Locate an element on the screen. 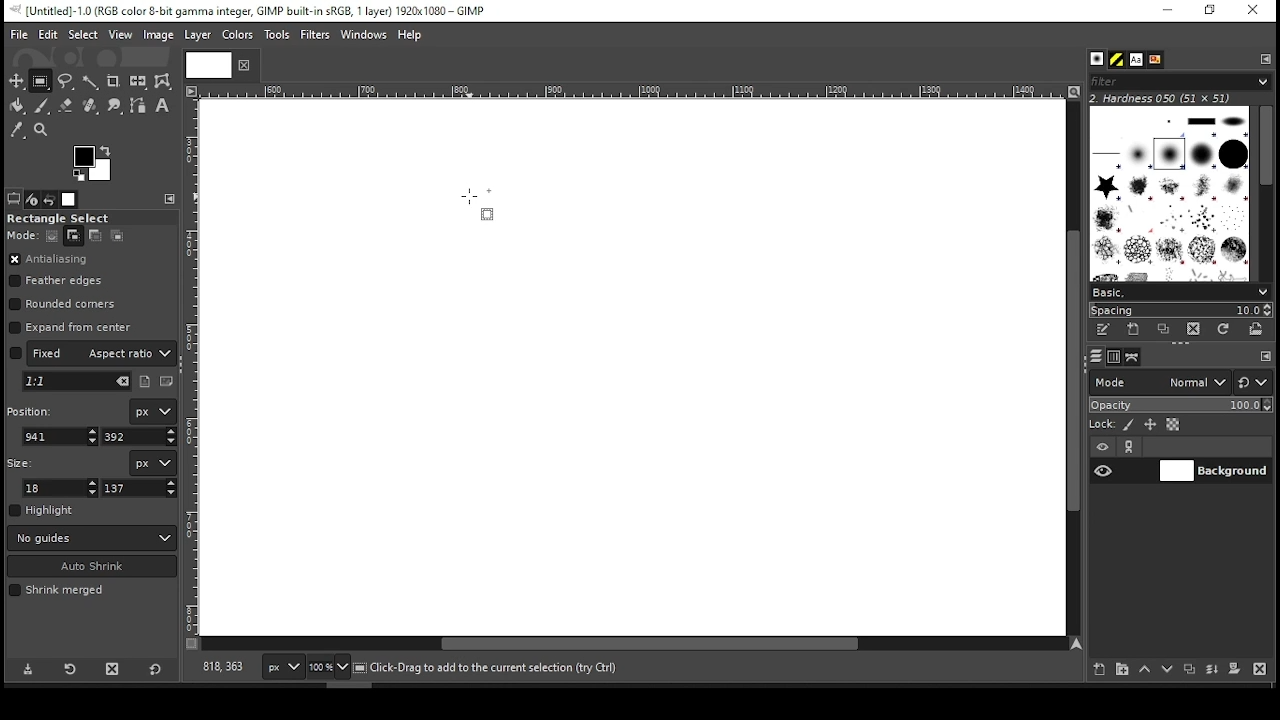 The width and height of the screenshot is (1280, 720). fuzzy selection tool is located at coordinates (91, 82).